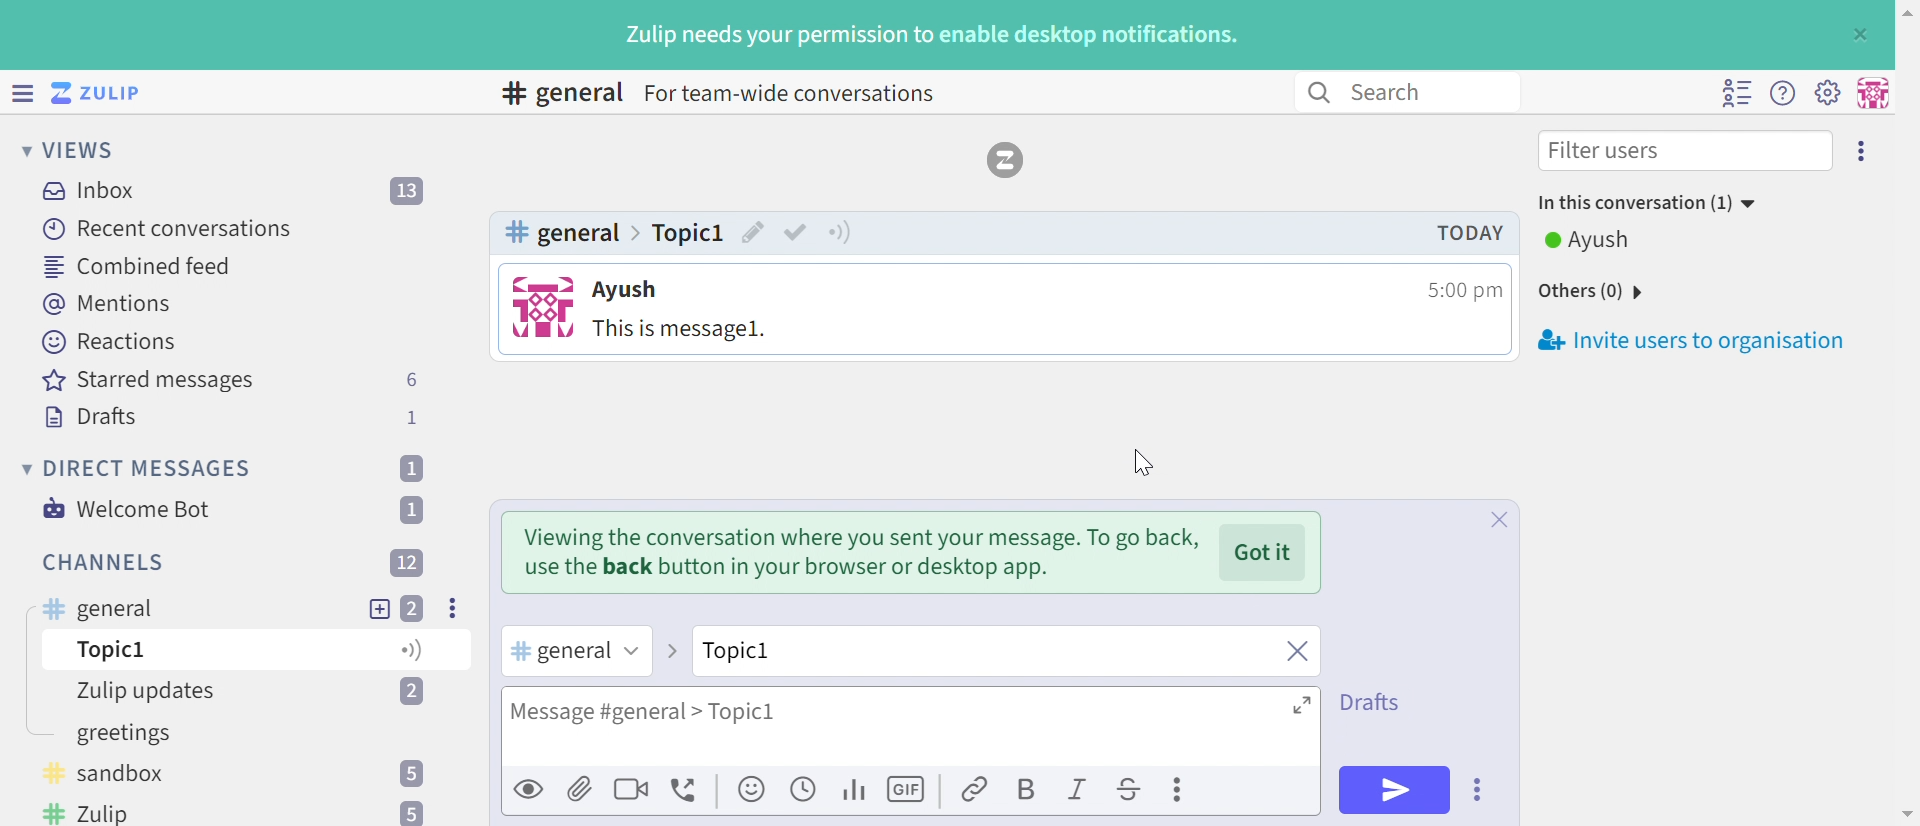 This screenshot has width=1920, height=826. I want to click on Create a channel, so click(145, 735).